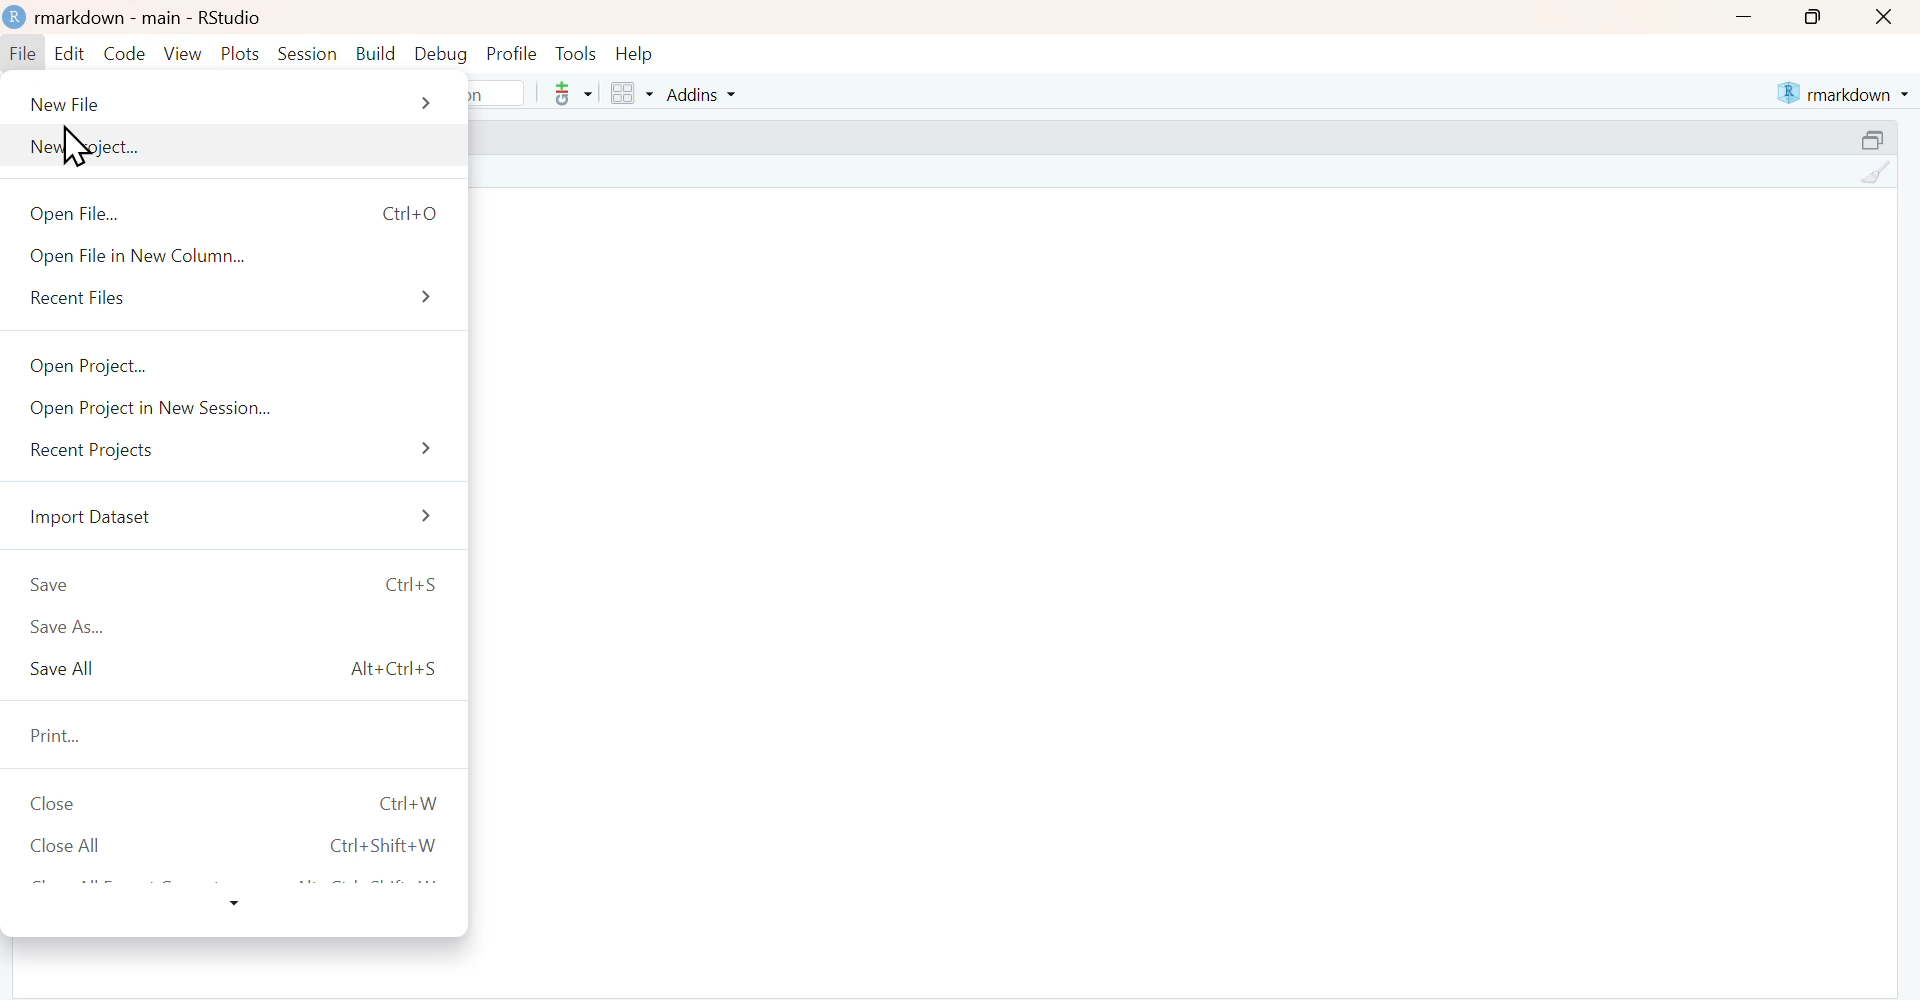 The height and width of the screenshot is (1000, 1920). Describe the element at coordinates (511, 55) in the screenshot. I see `Profile` at that location.